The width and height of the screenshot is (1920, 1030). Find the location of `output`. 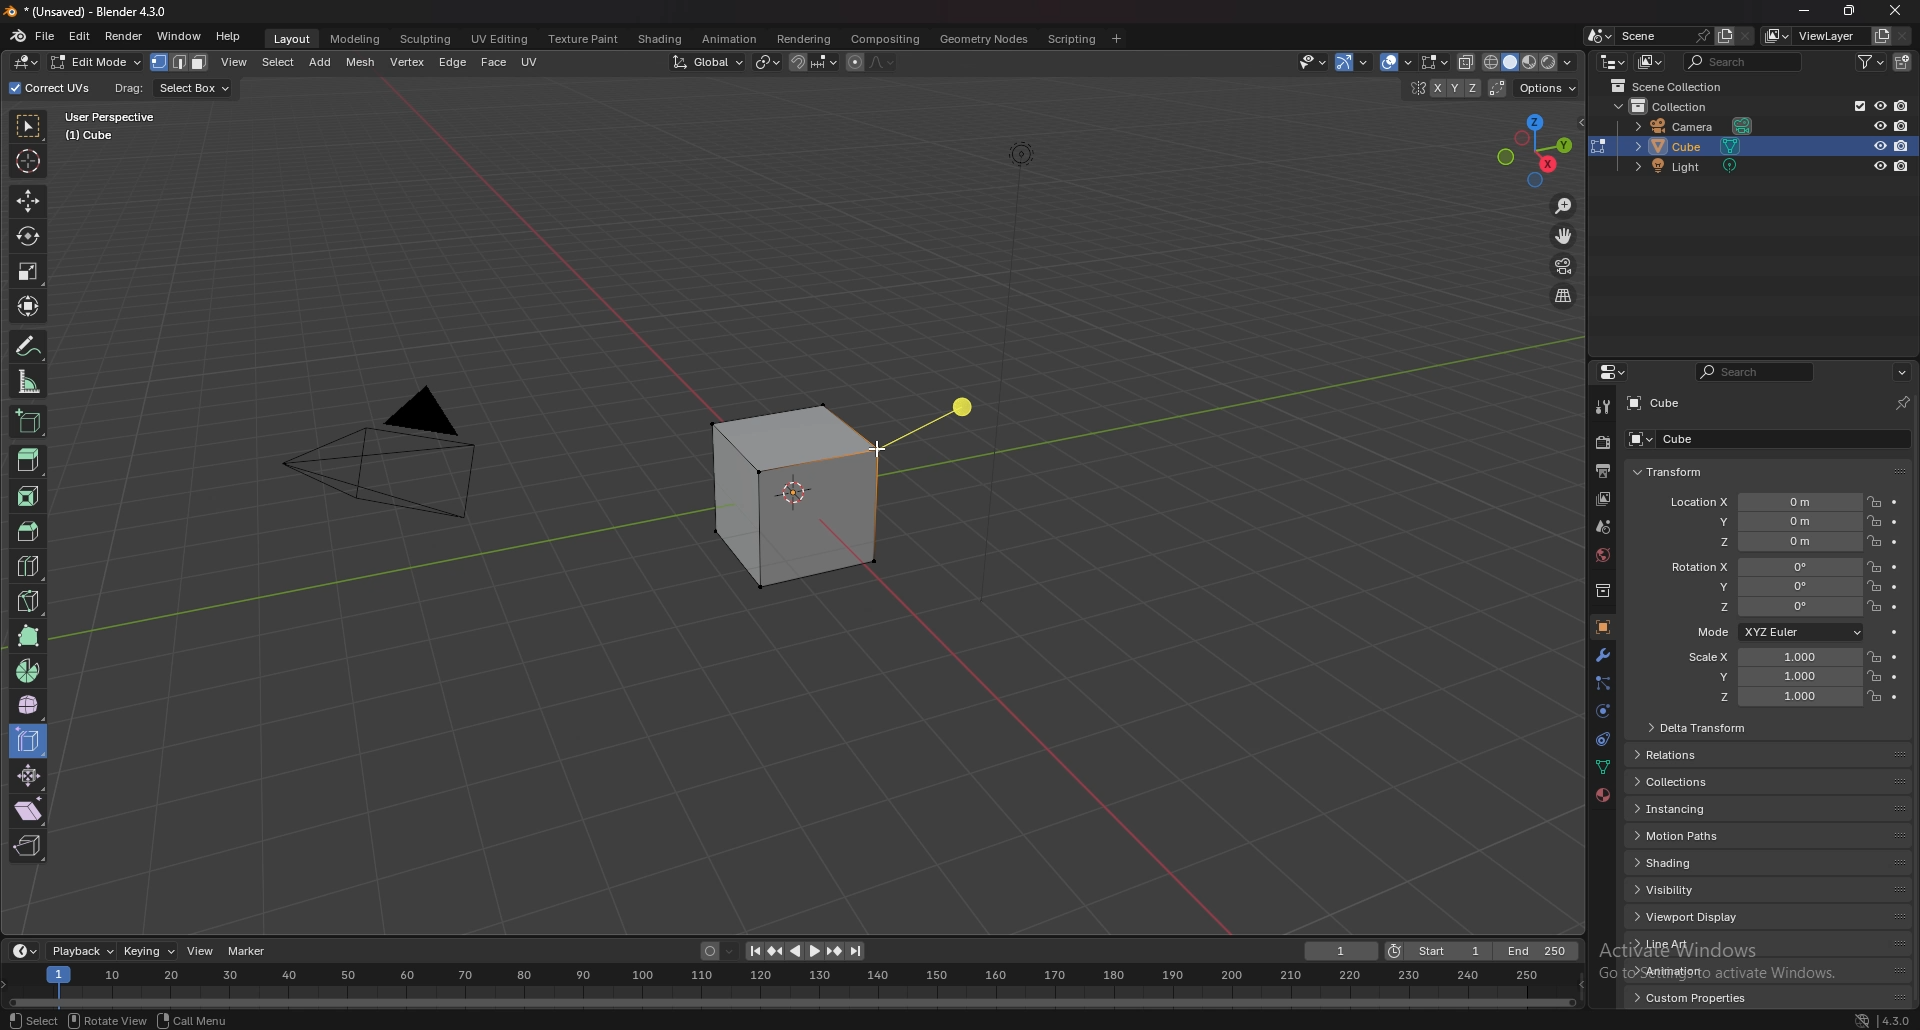

output is located at coordinates (1599, 471).